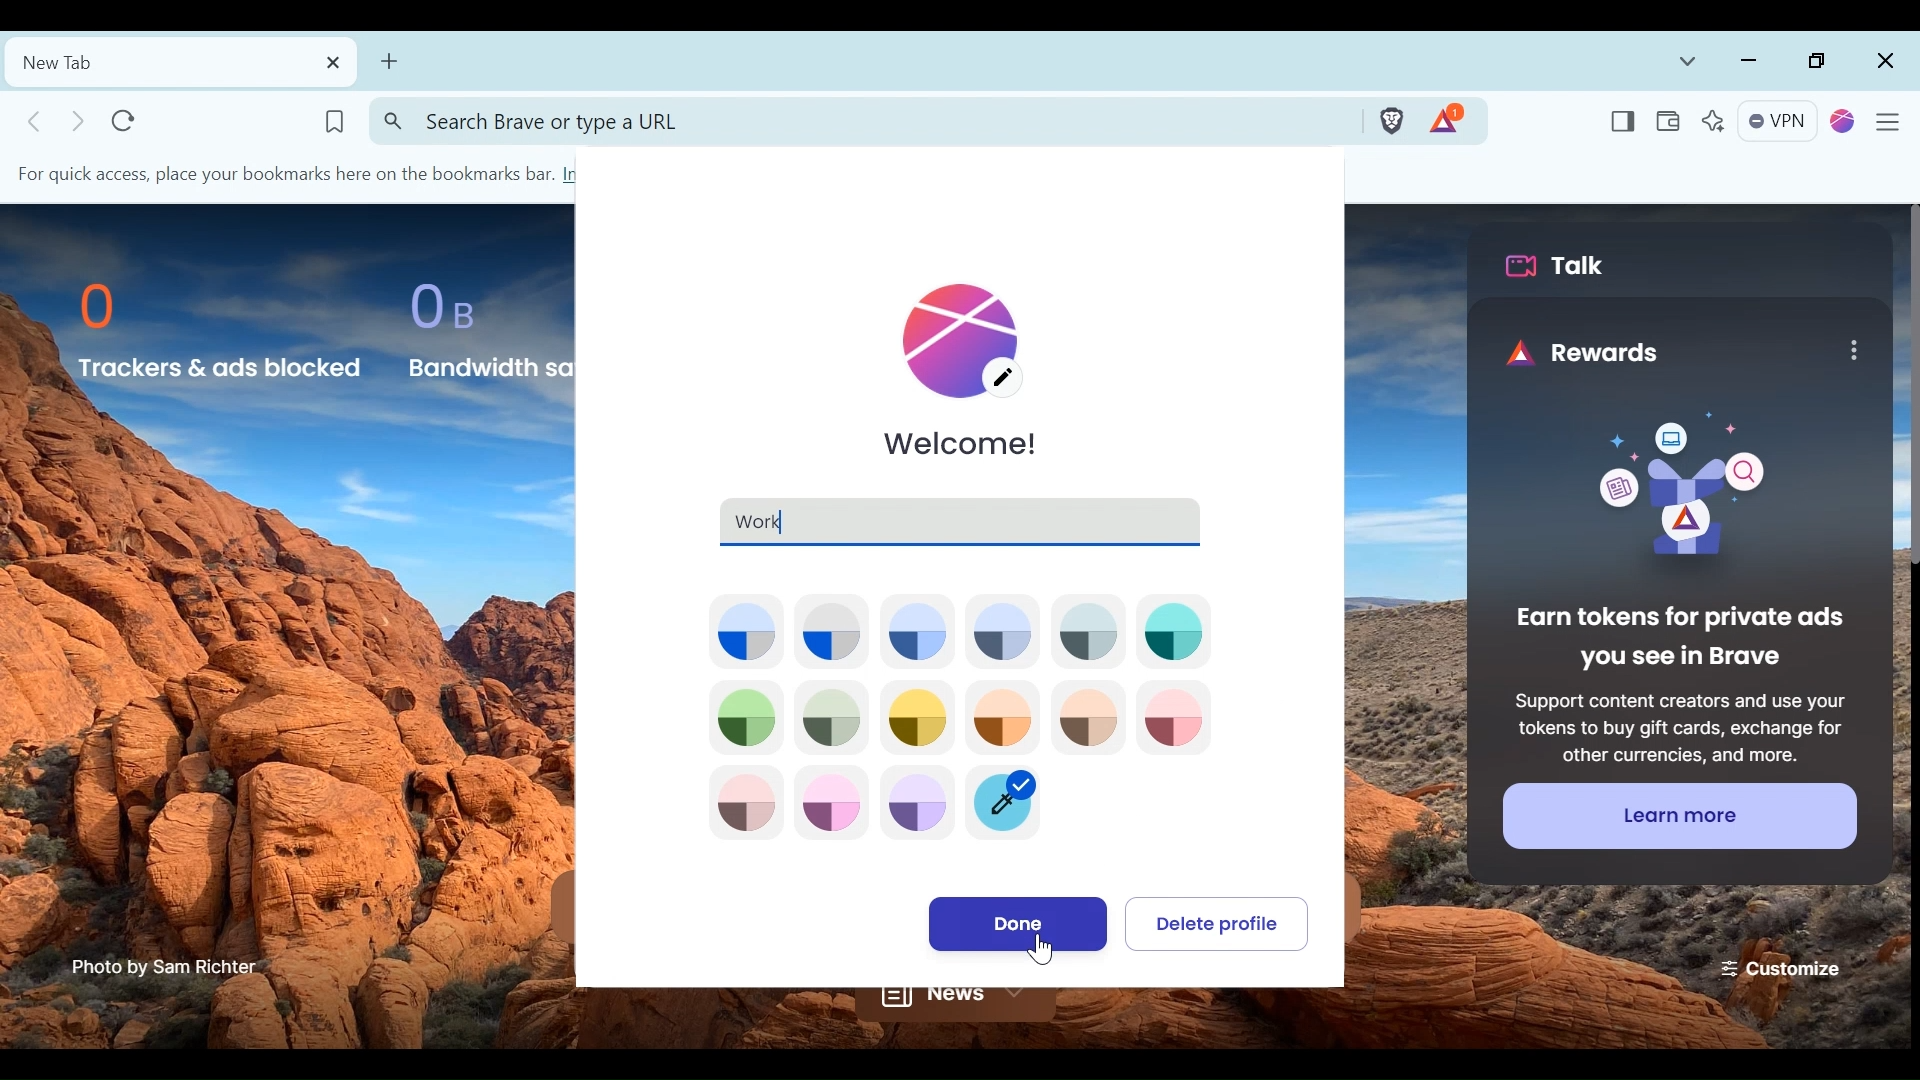 The height and width of the screenshot is (1080, 1920). What do you see at coordinates (1893, 125) in the screenshot?
I see `Customize and Control Brave` at bounding box center [1893, 125].